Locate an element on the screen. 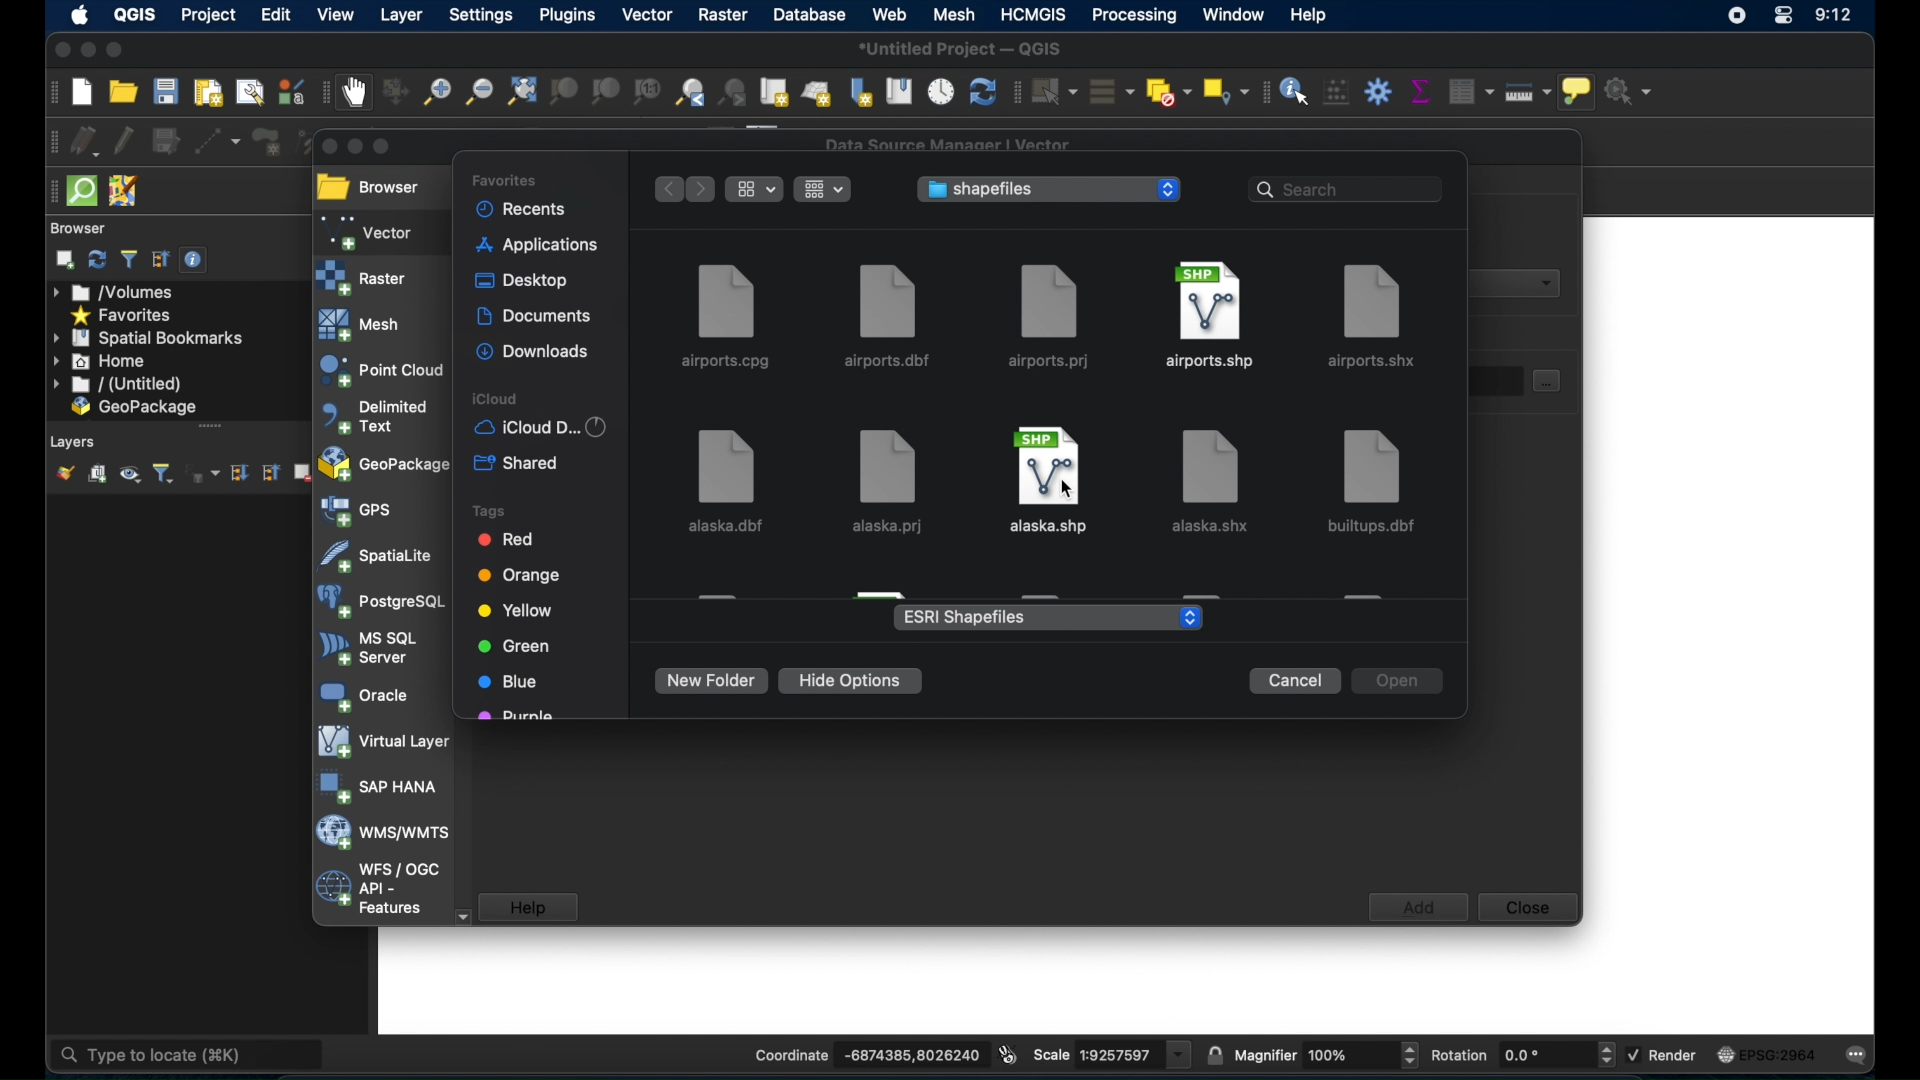 The image size is (1920, 1080). recents is located at coordinates (524, 209).